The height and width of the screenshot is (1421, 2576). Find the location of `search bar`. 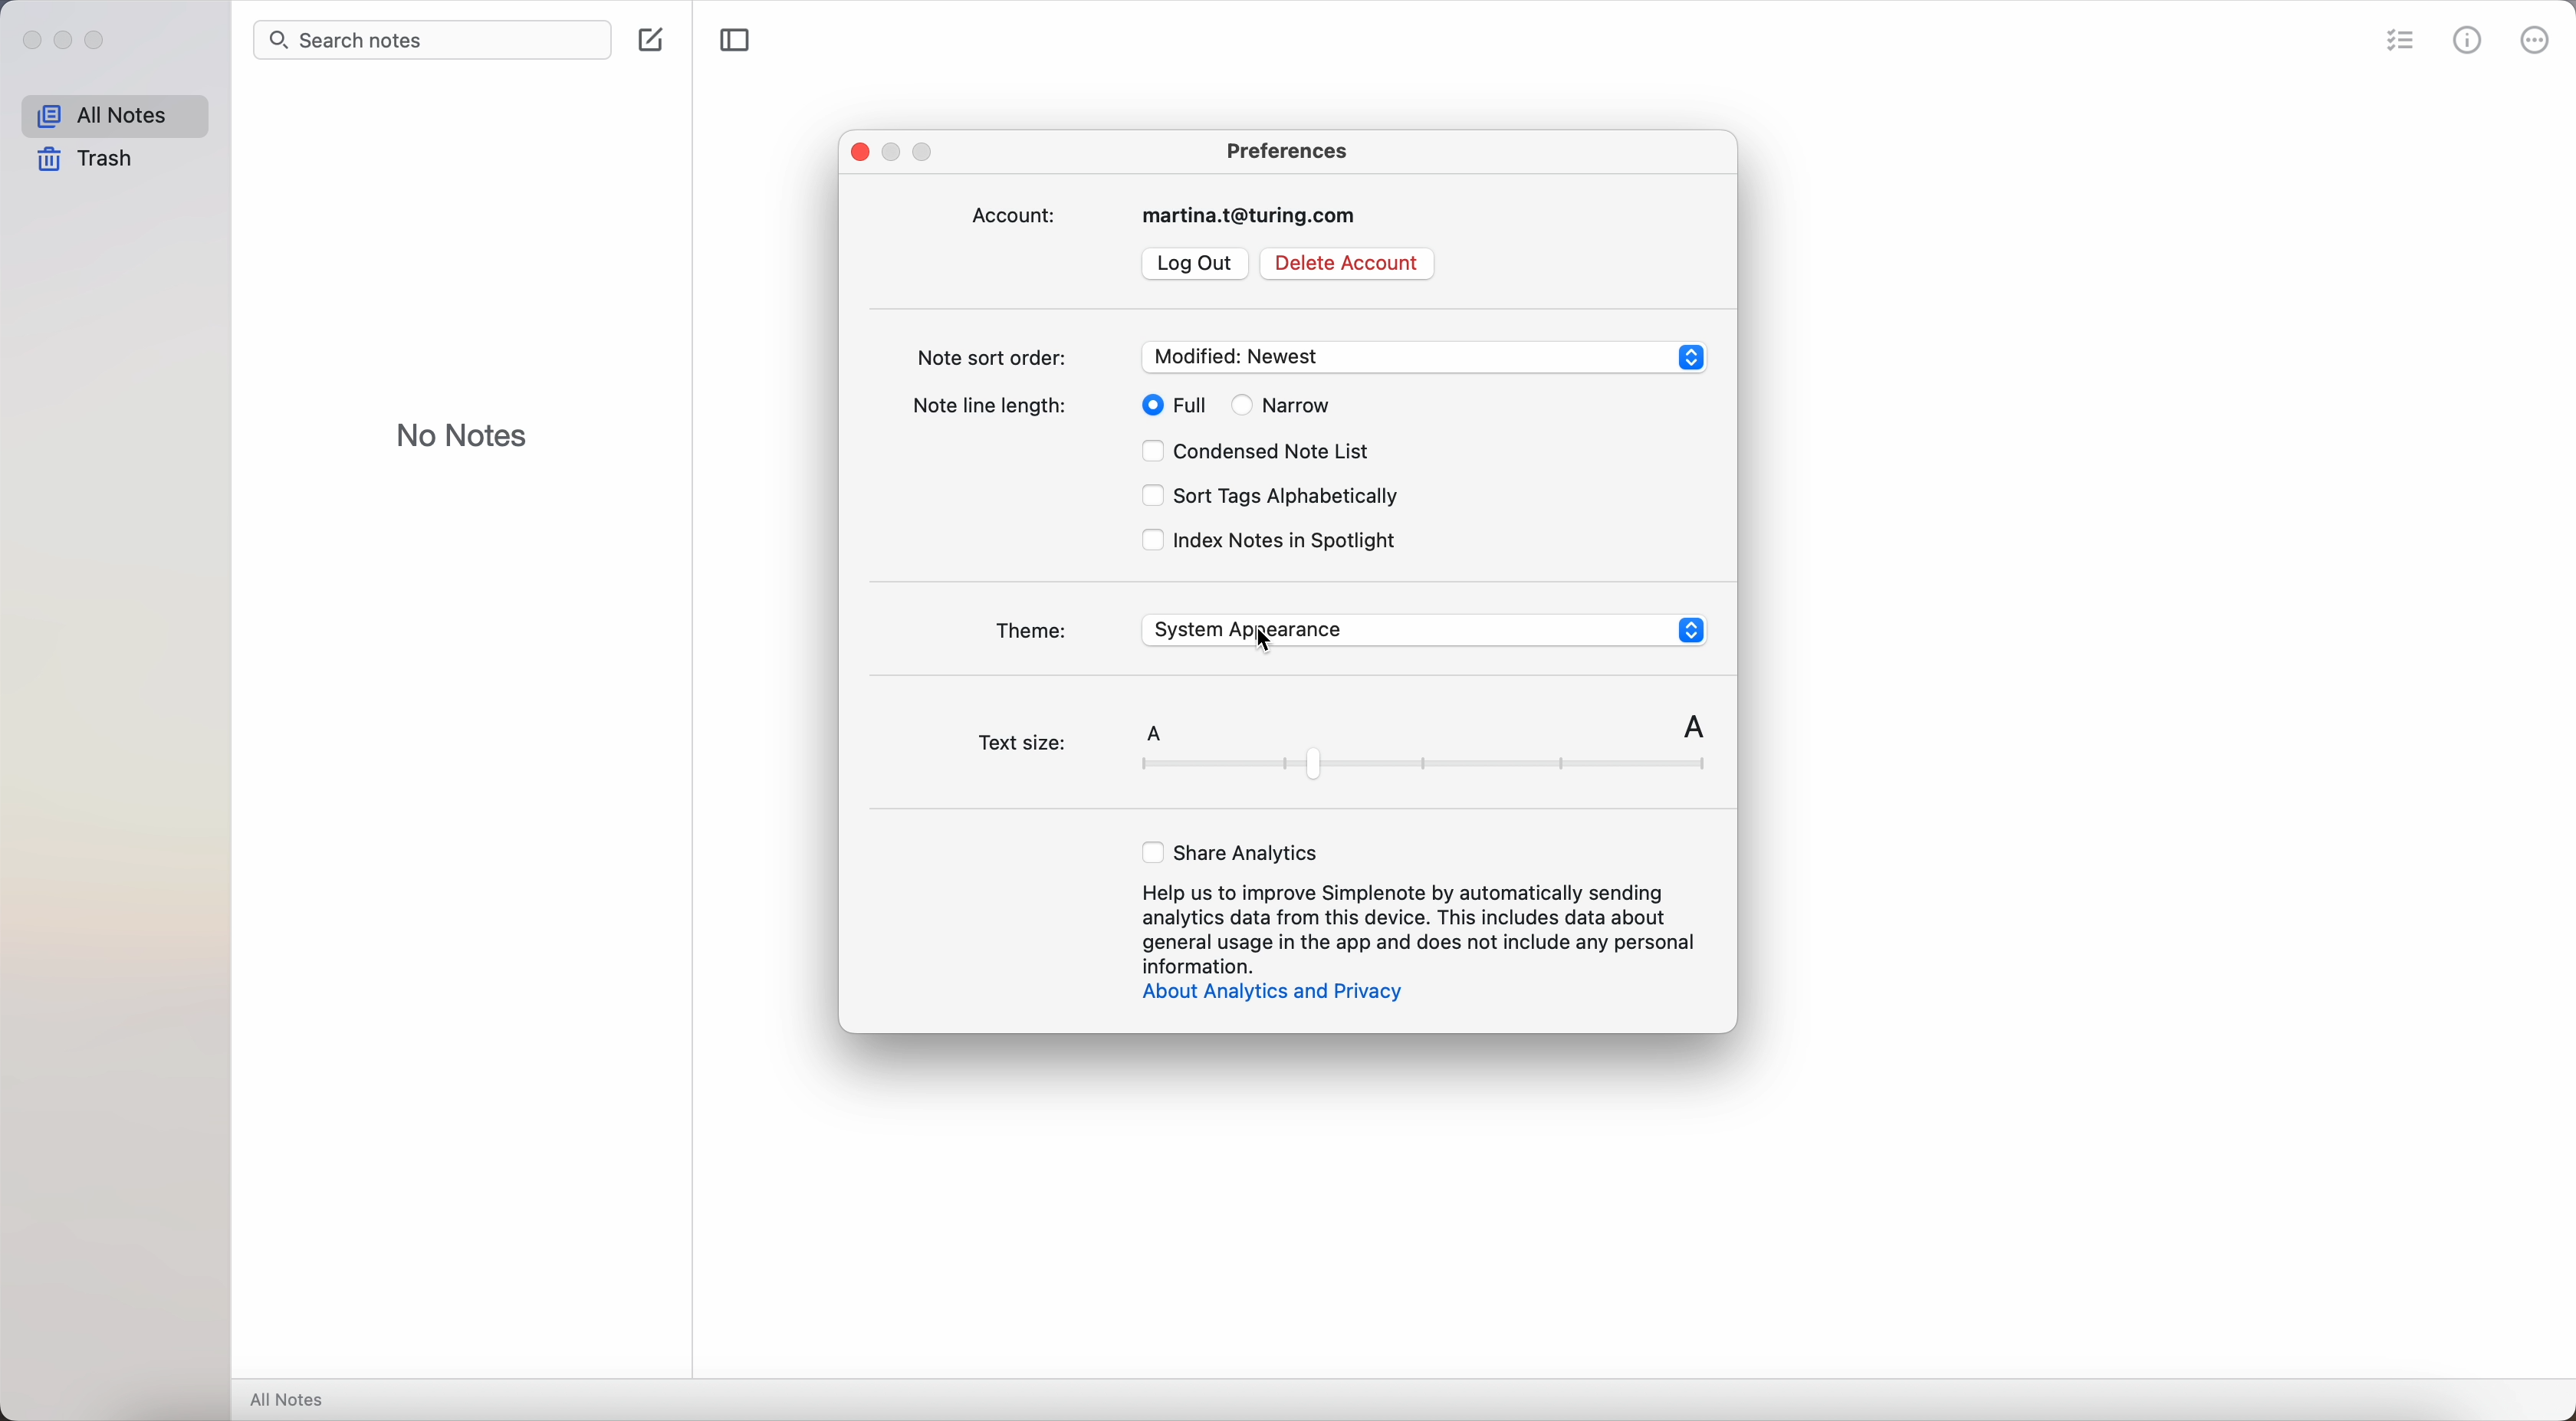

search bar is located at coordinates (433, 40).